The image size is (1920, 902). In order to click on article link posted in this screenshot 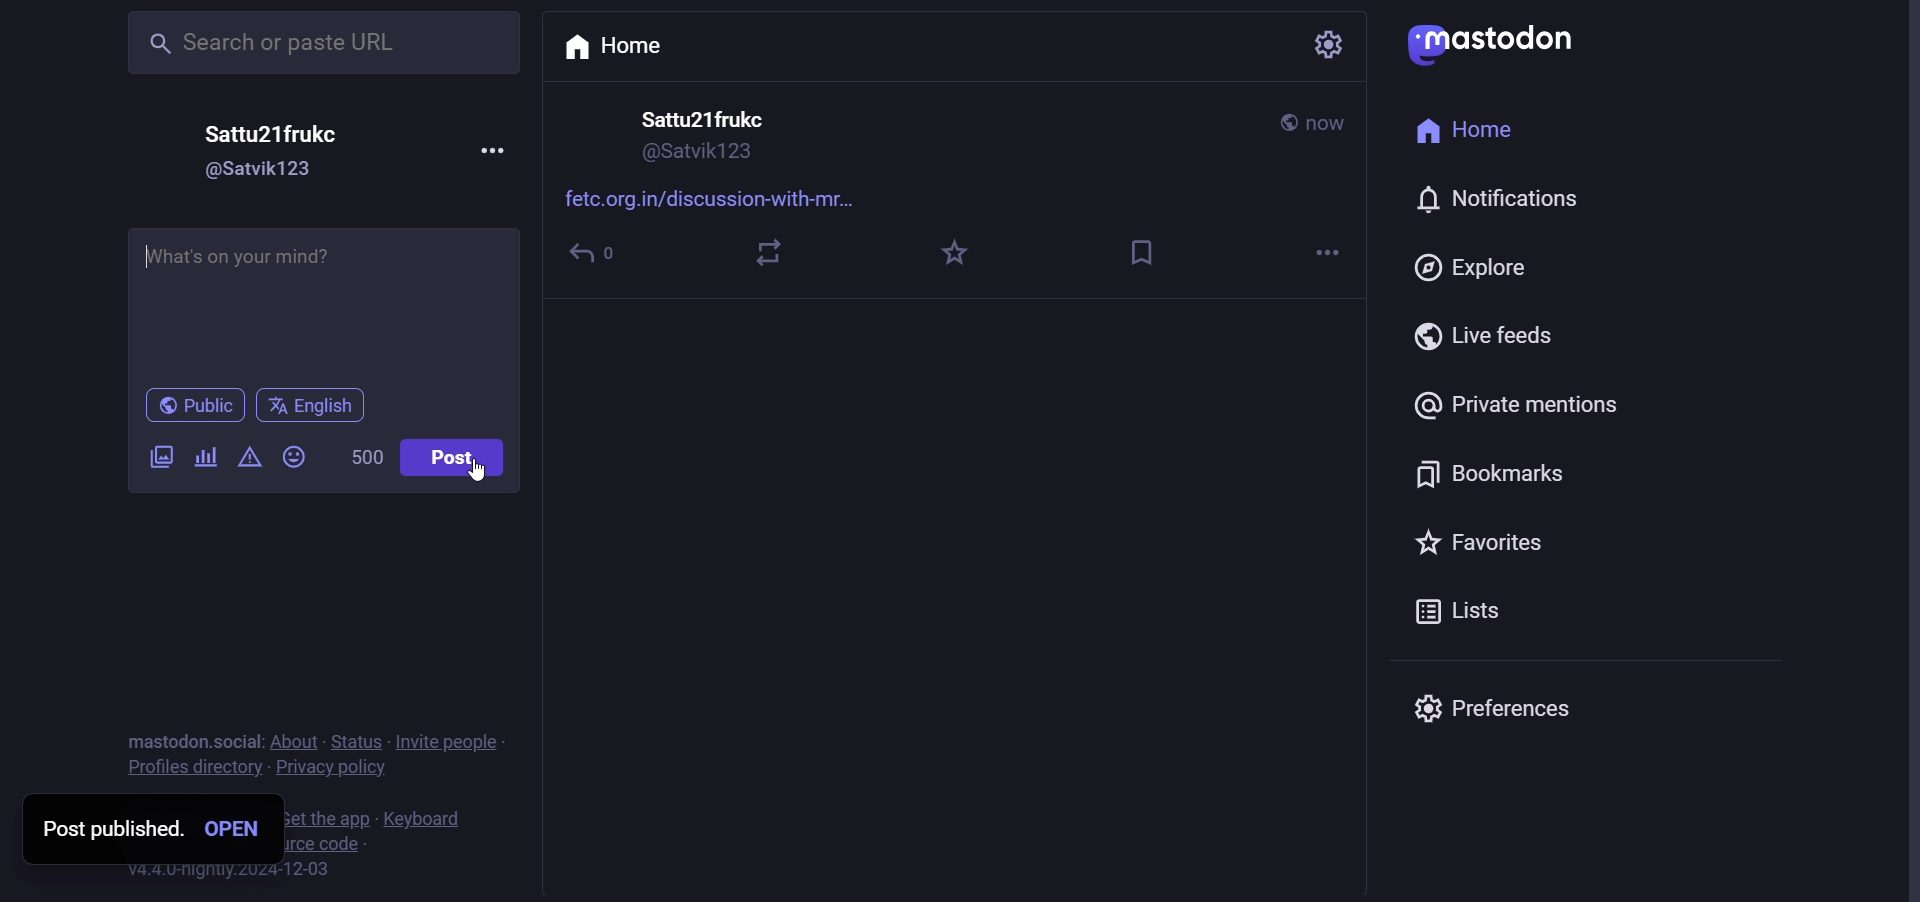, I will do `click(723, 197)`.